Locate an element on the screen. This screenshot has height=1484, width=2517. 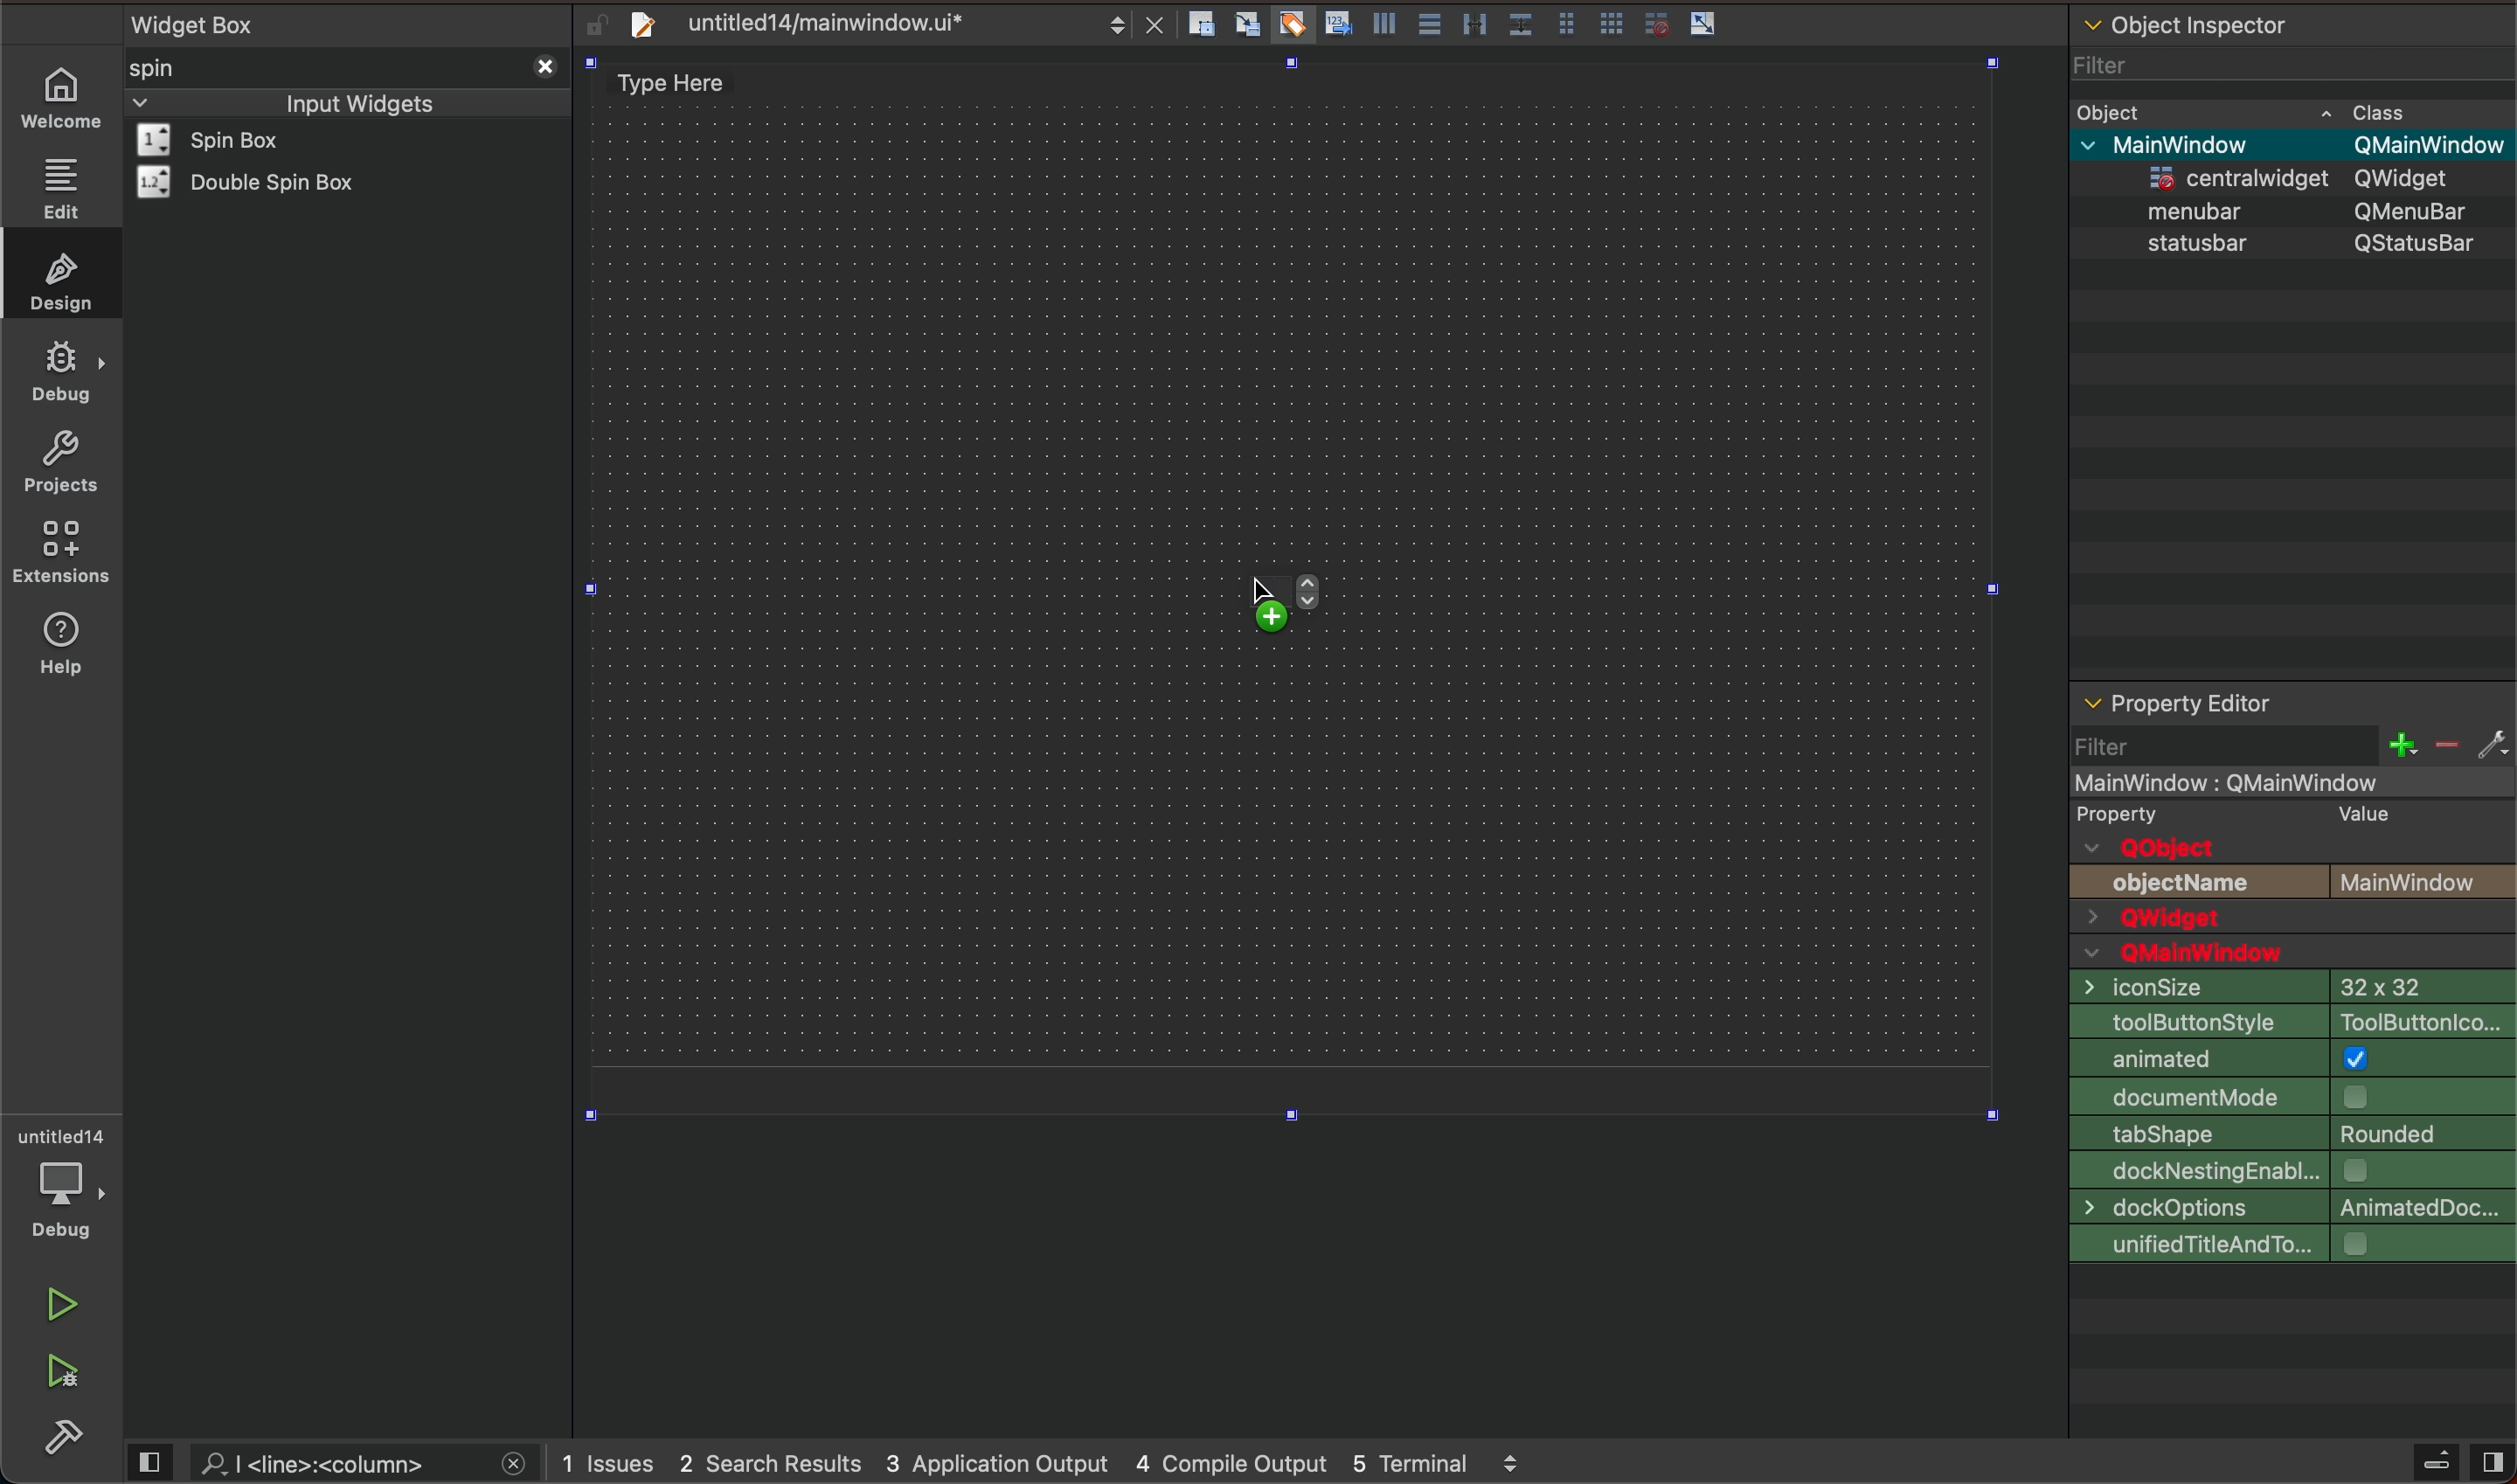
document mode is located at coordinates (2294, 1095).